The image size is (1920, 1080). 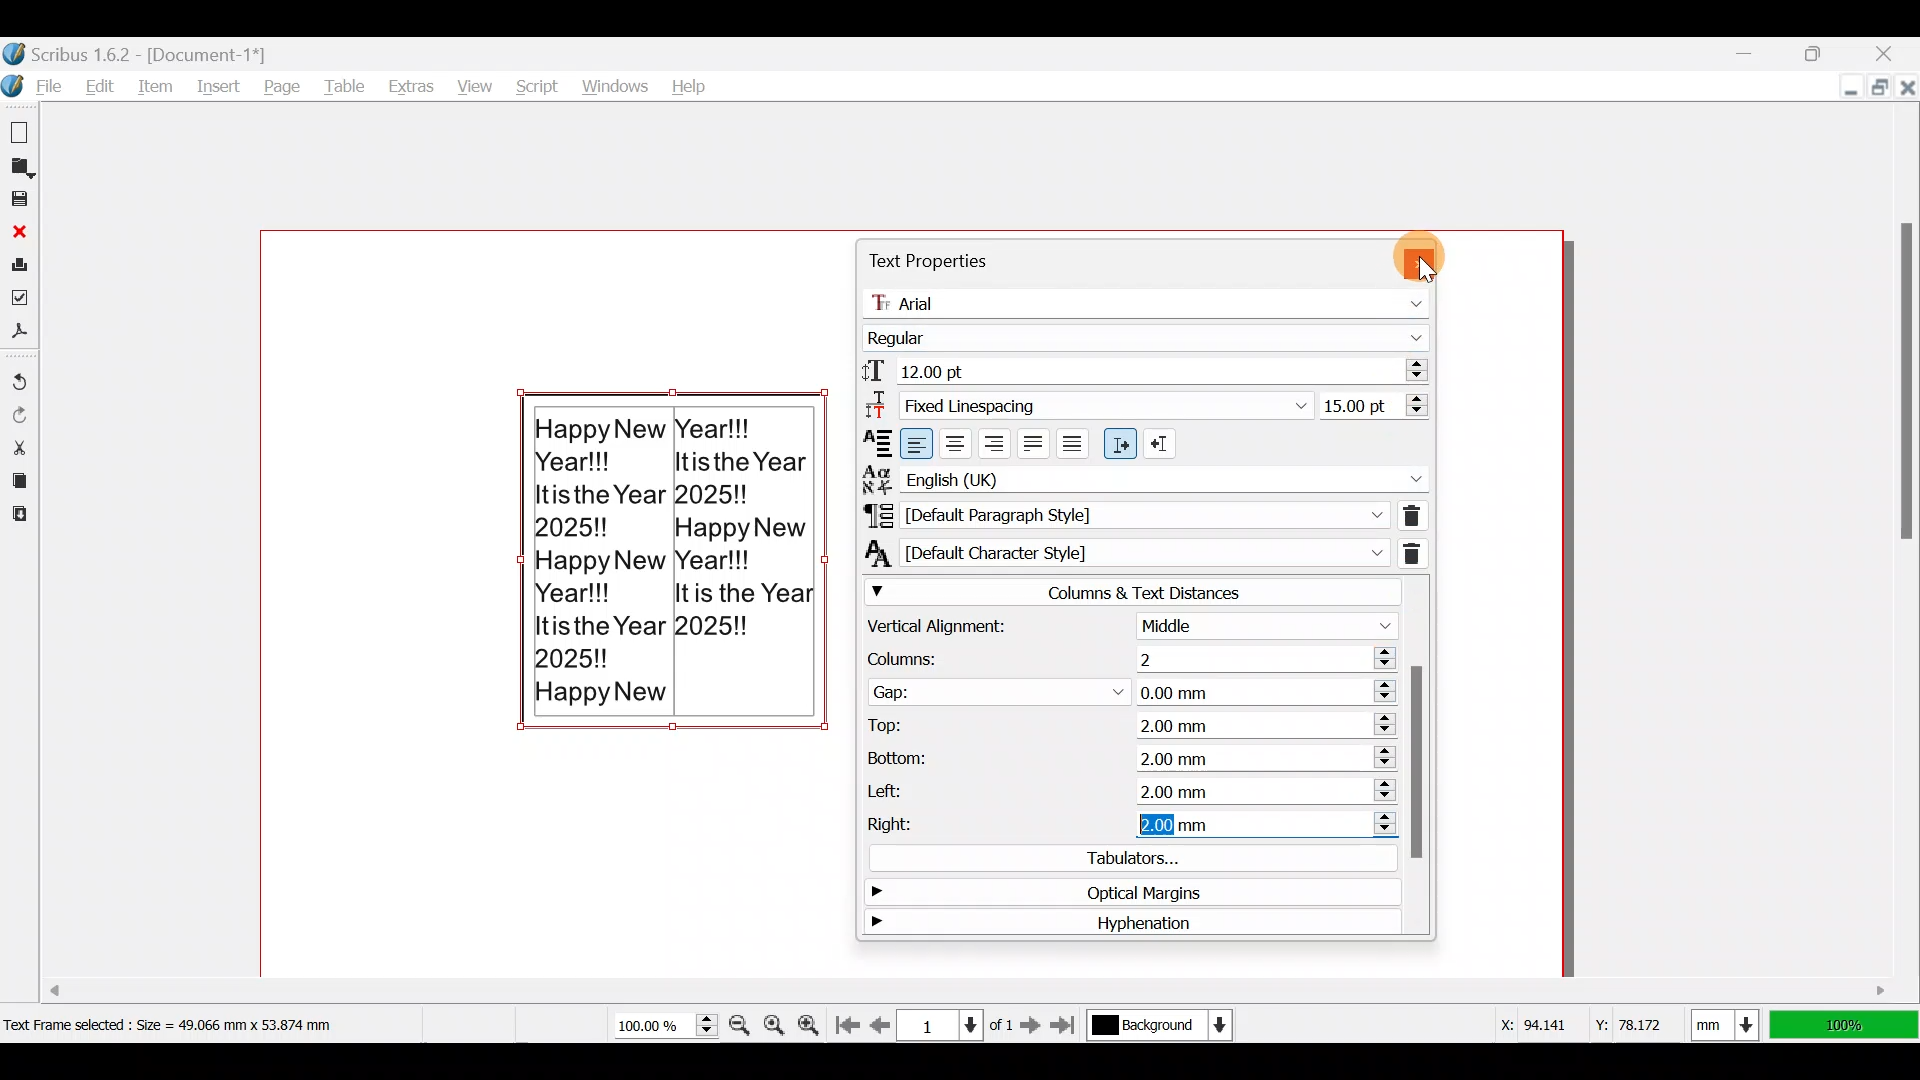 What do you see at coordinates (20, 373) in the screenshot?
I see `Undo` at bounding box center [20, 373].